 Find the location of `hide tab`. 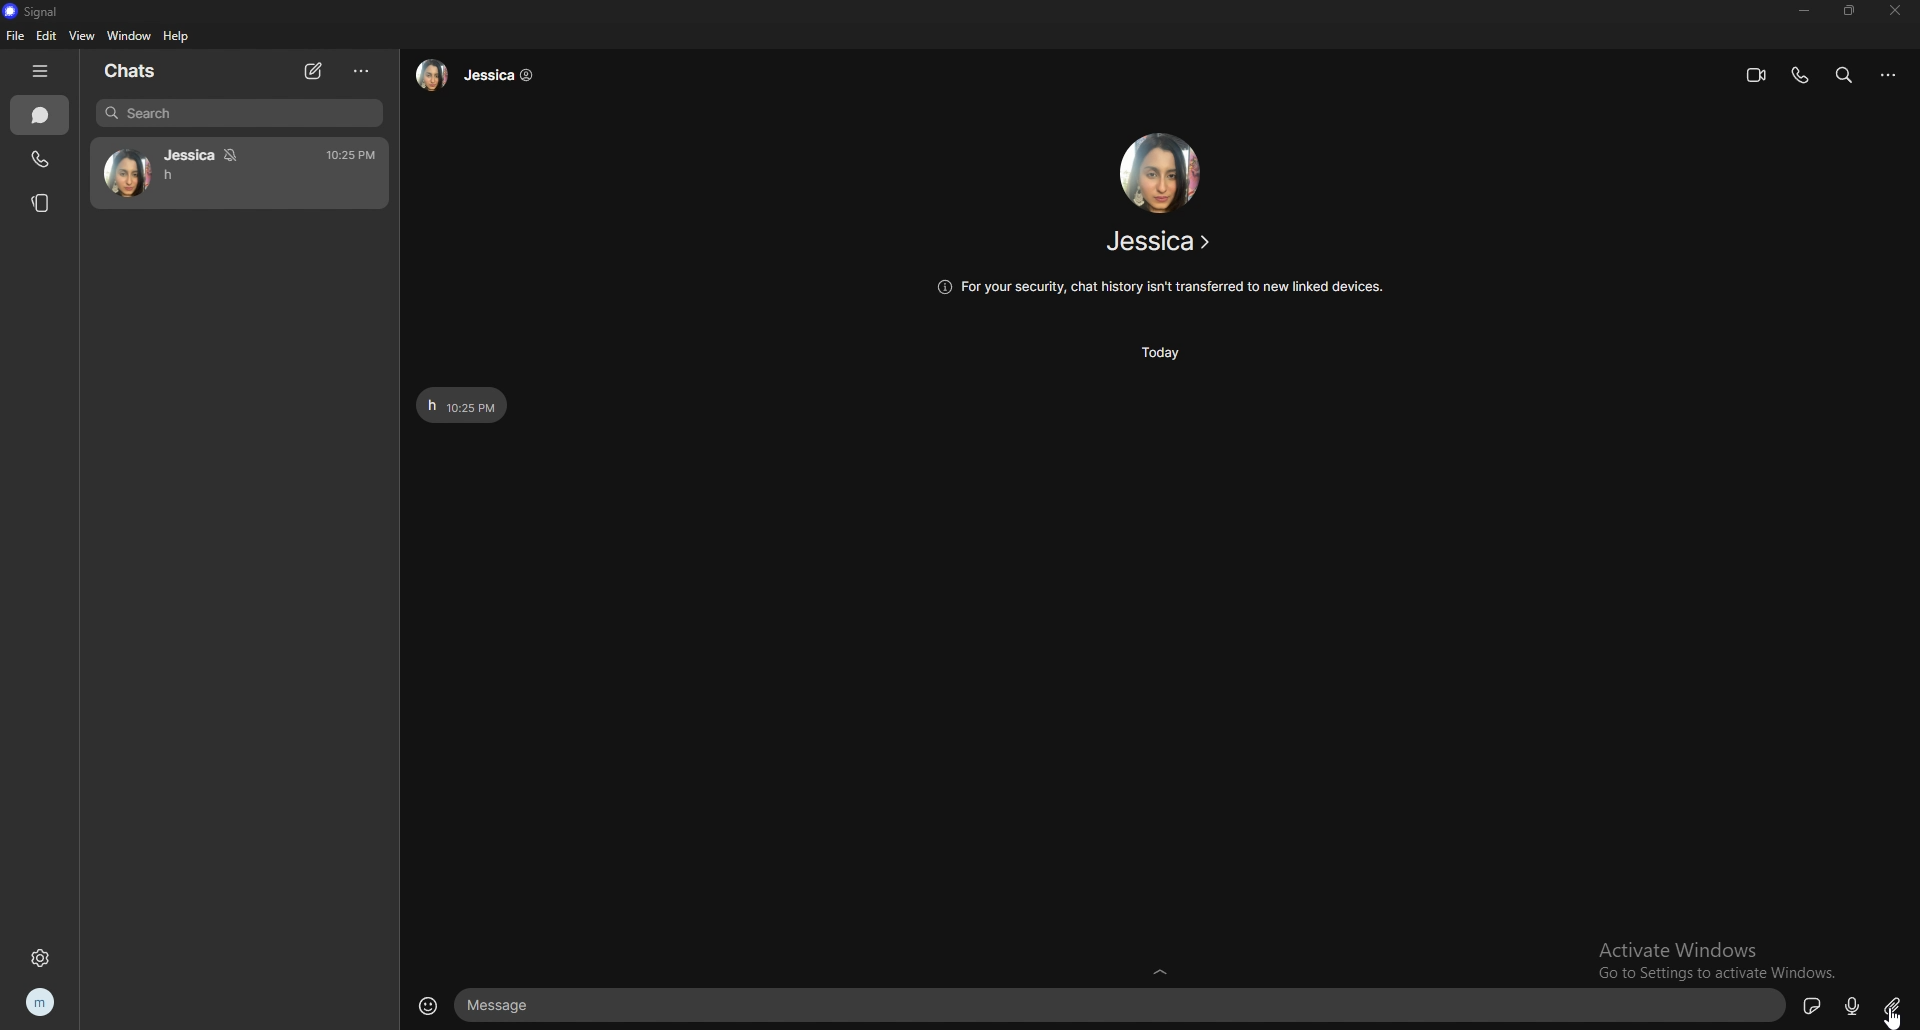

hide tab is located at coordinates (40, 69).